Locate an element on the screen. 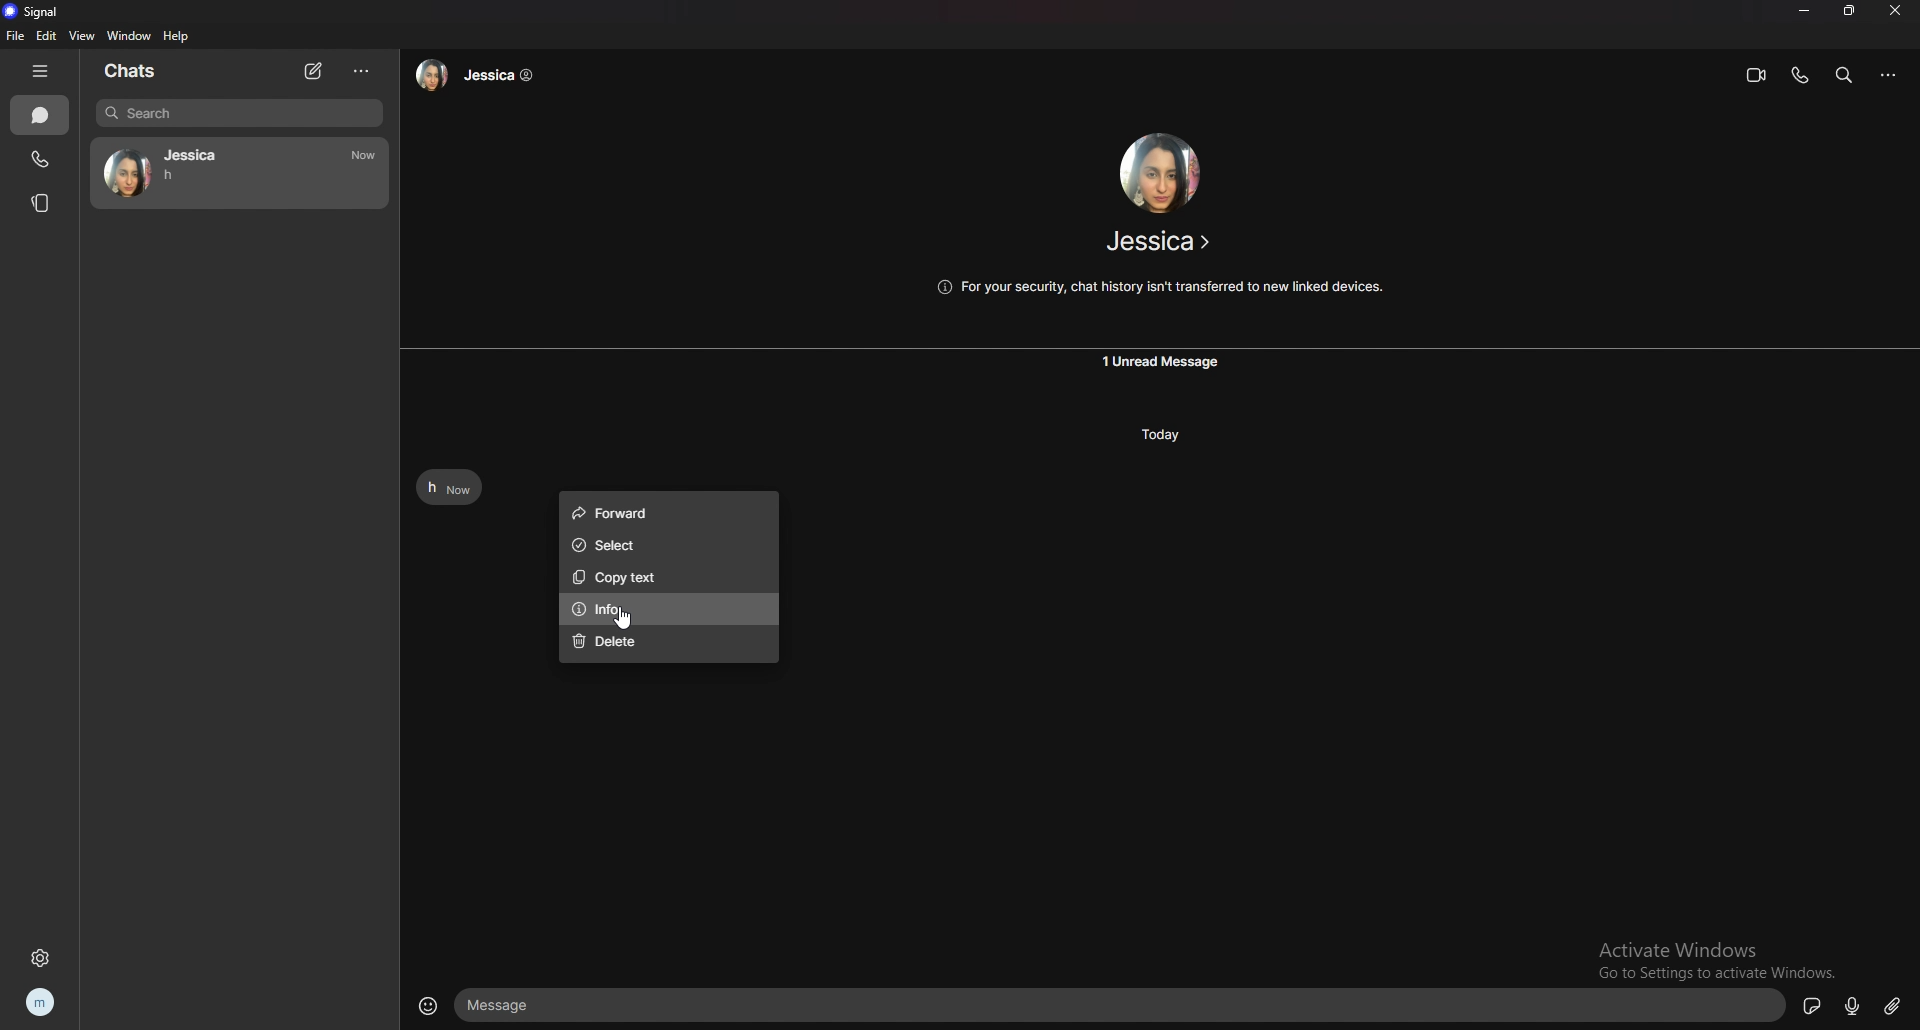  delete is located at coordinates (666, 642).